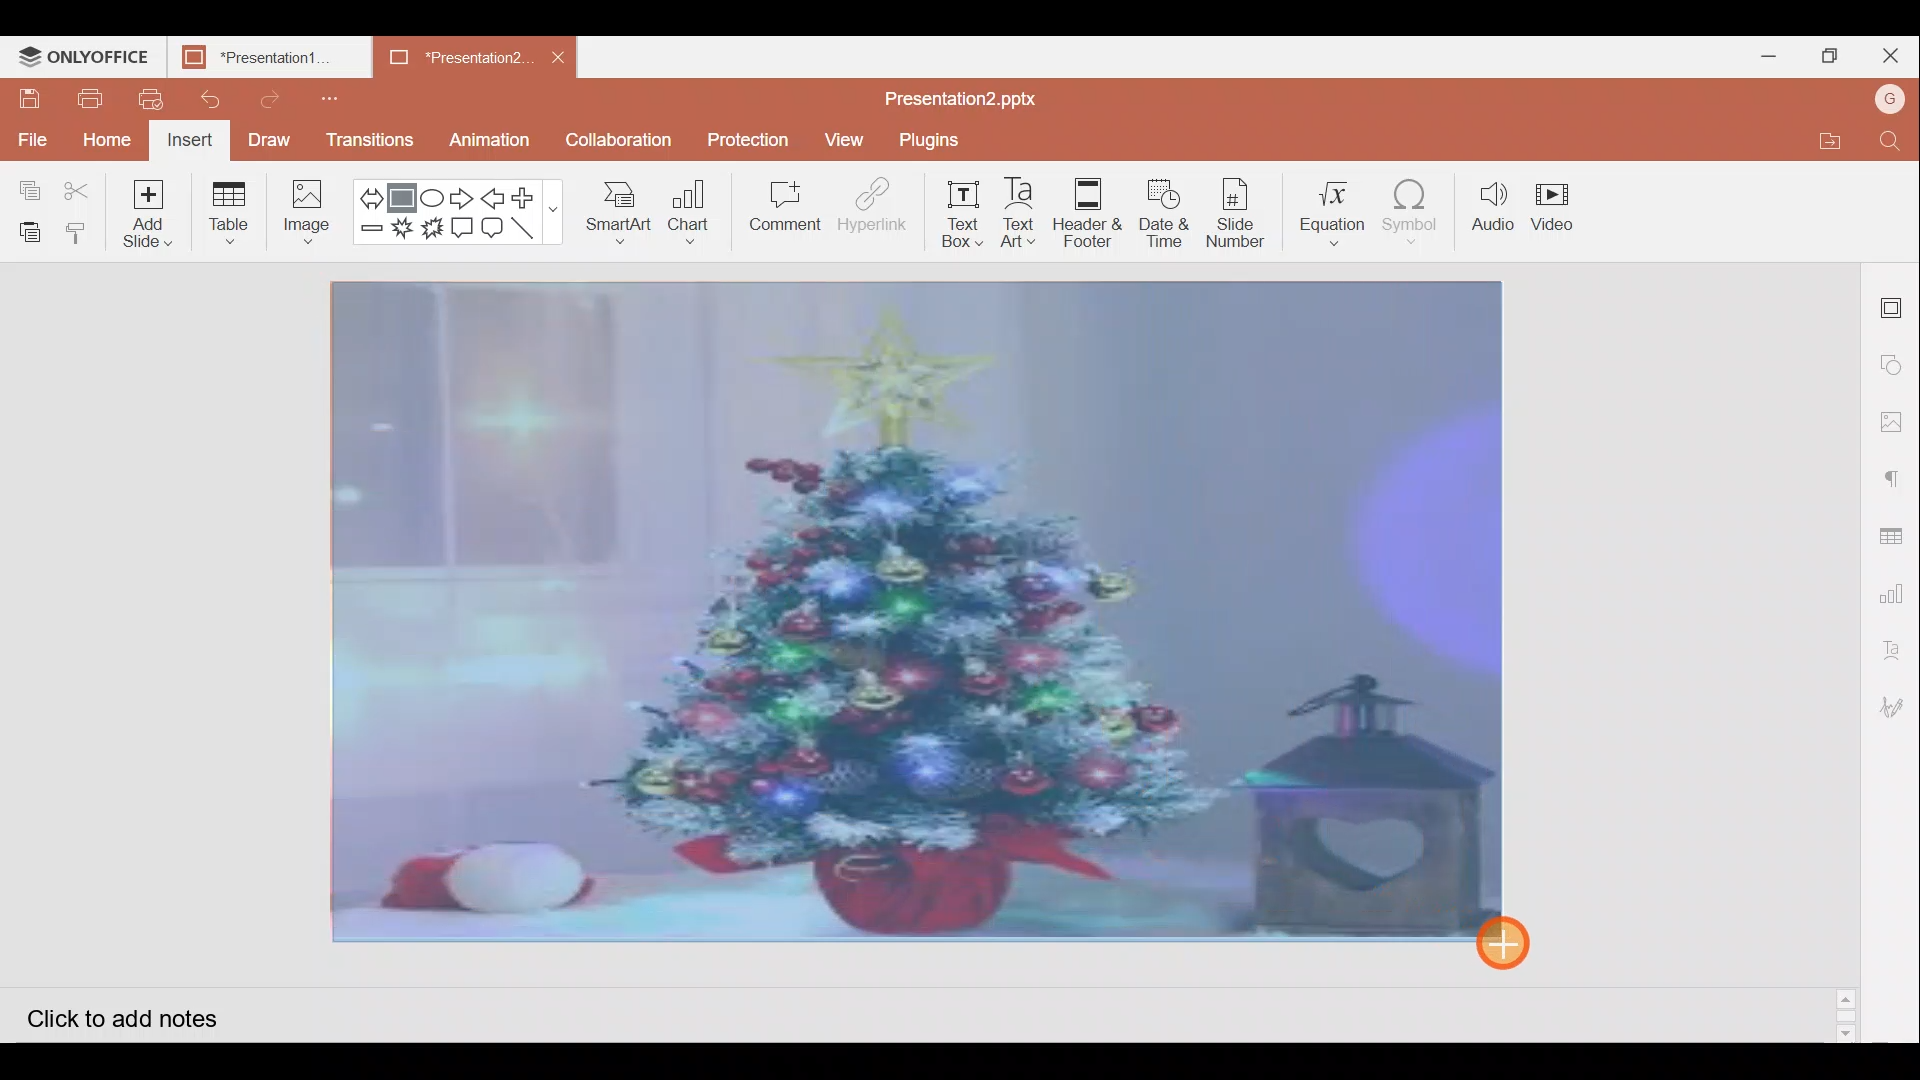  I want to click on Home, so click(108, 138).